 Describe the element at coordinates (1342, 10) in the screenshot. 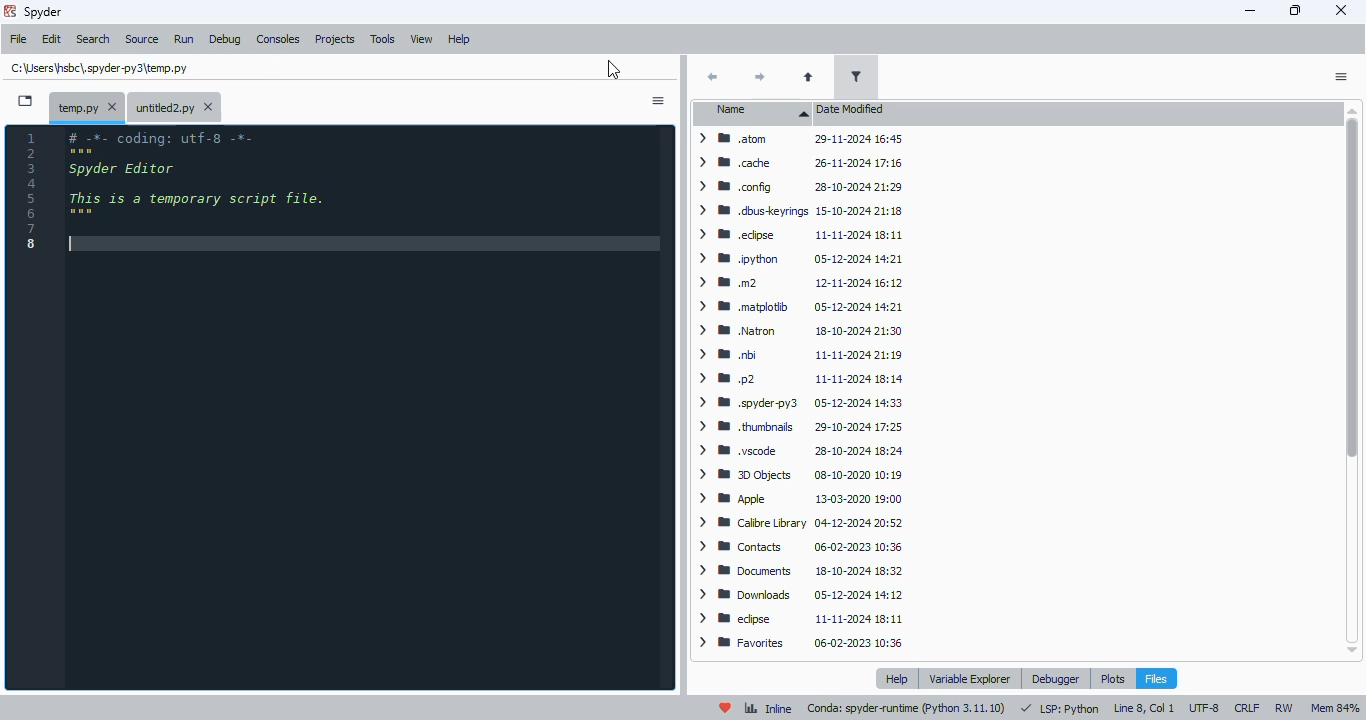

I see `close` at that location.